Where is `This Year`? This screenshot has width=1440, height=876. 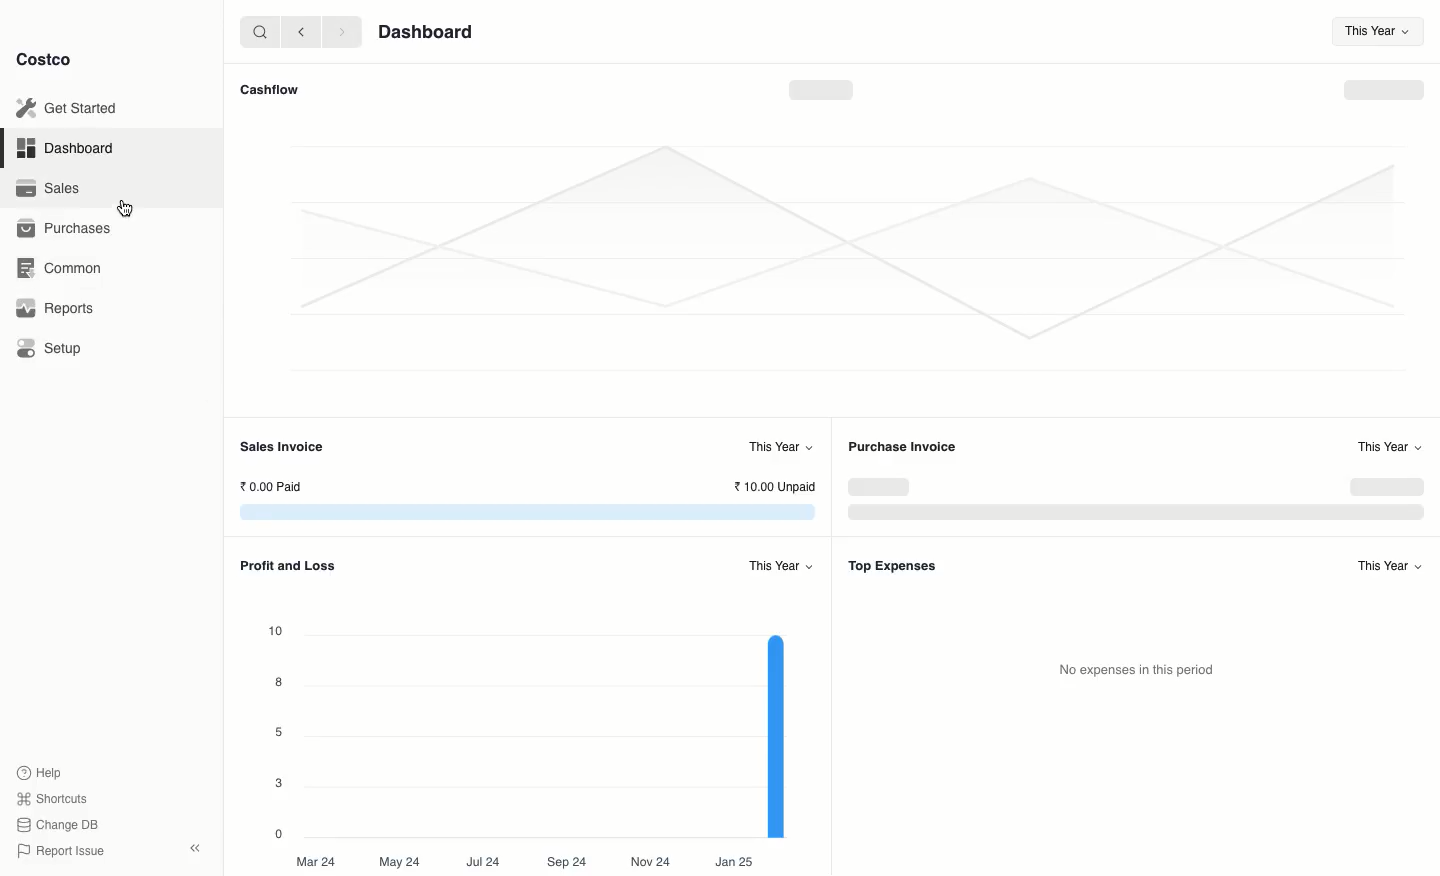
This Year is located at coordinates (778, 440).